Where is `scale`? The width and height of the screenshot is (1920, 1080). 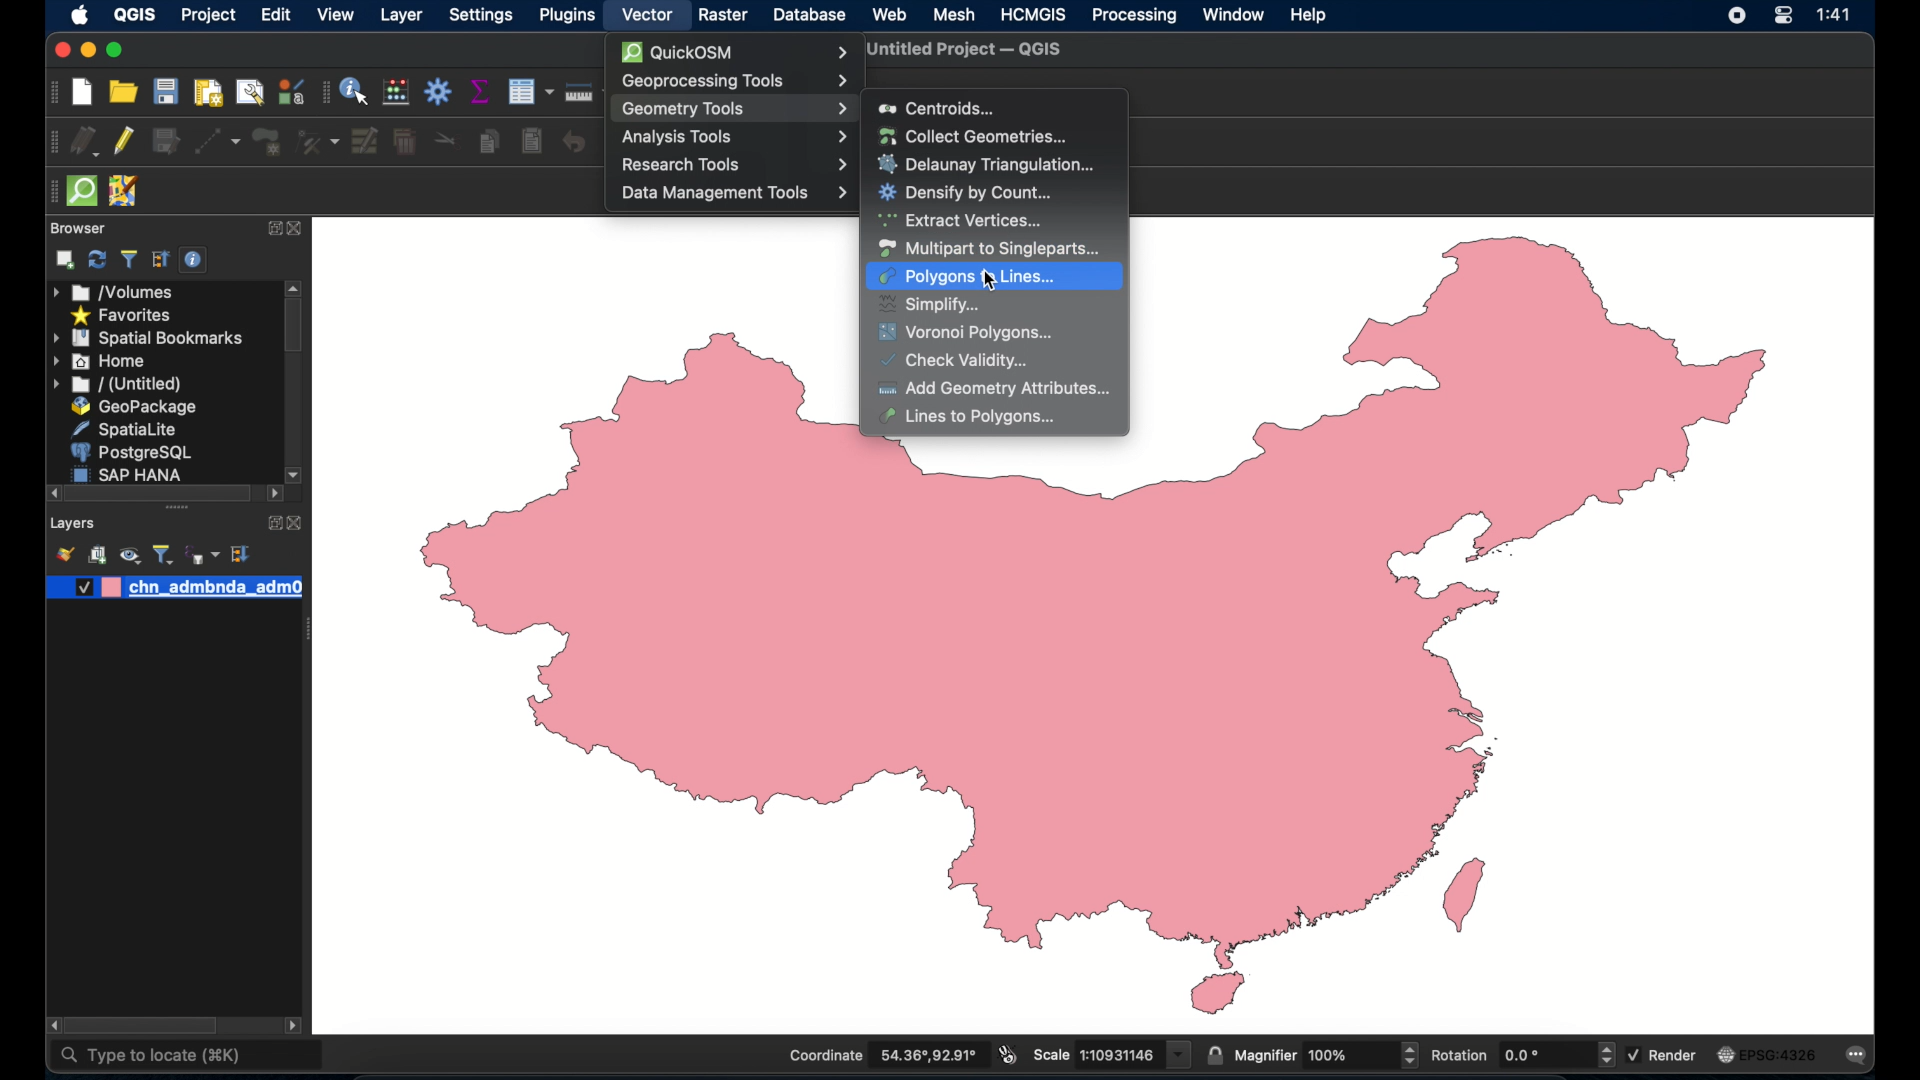
scale is located at coordinates (1110, 1054).